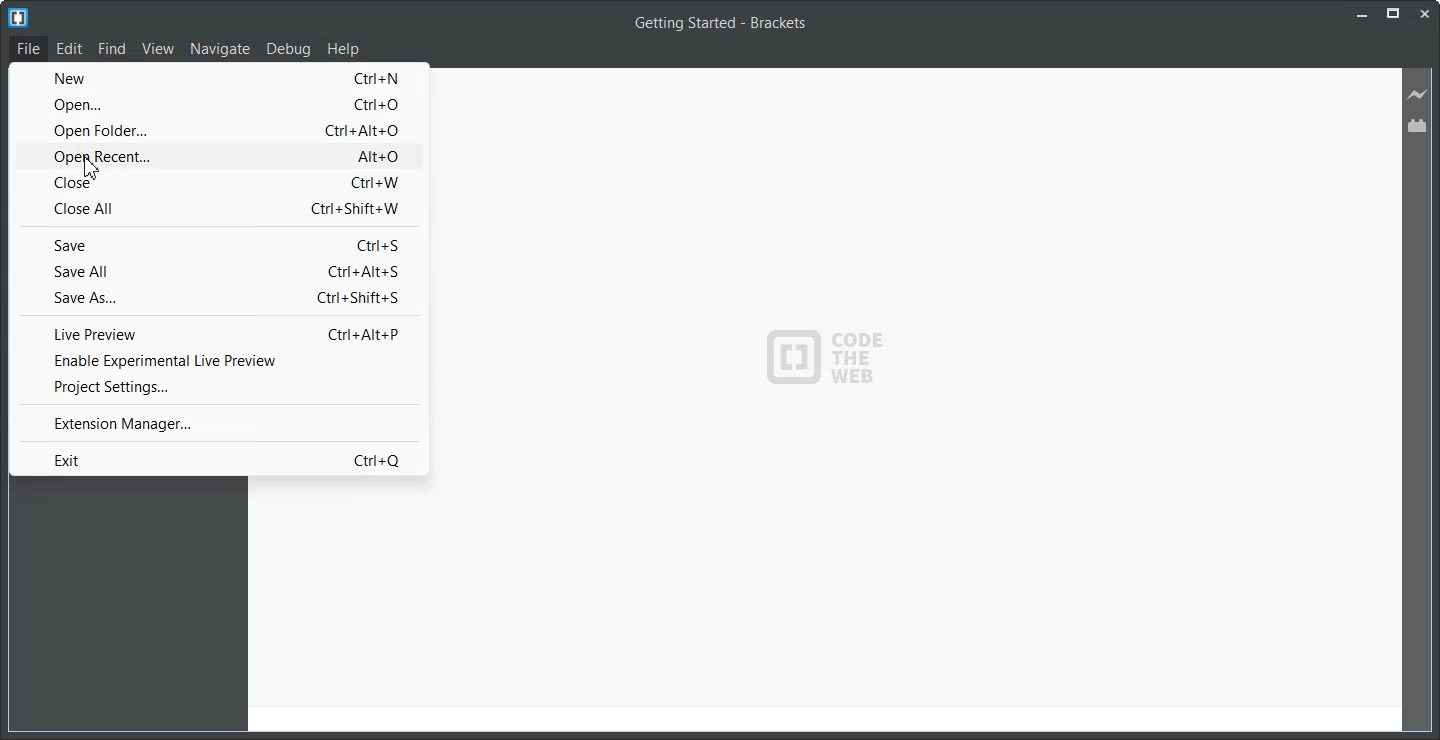  What do you see at coordinates (1418, 93) in the screenshot?
I see `Live Preview` at bounding box center [1418, 93].